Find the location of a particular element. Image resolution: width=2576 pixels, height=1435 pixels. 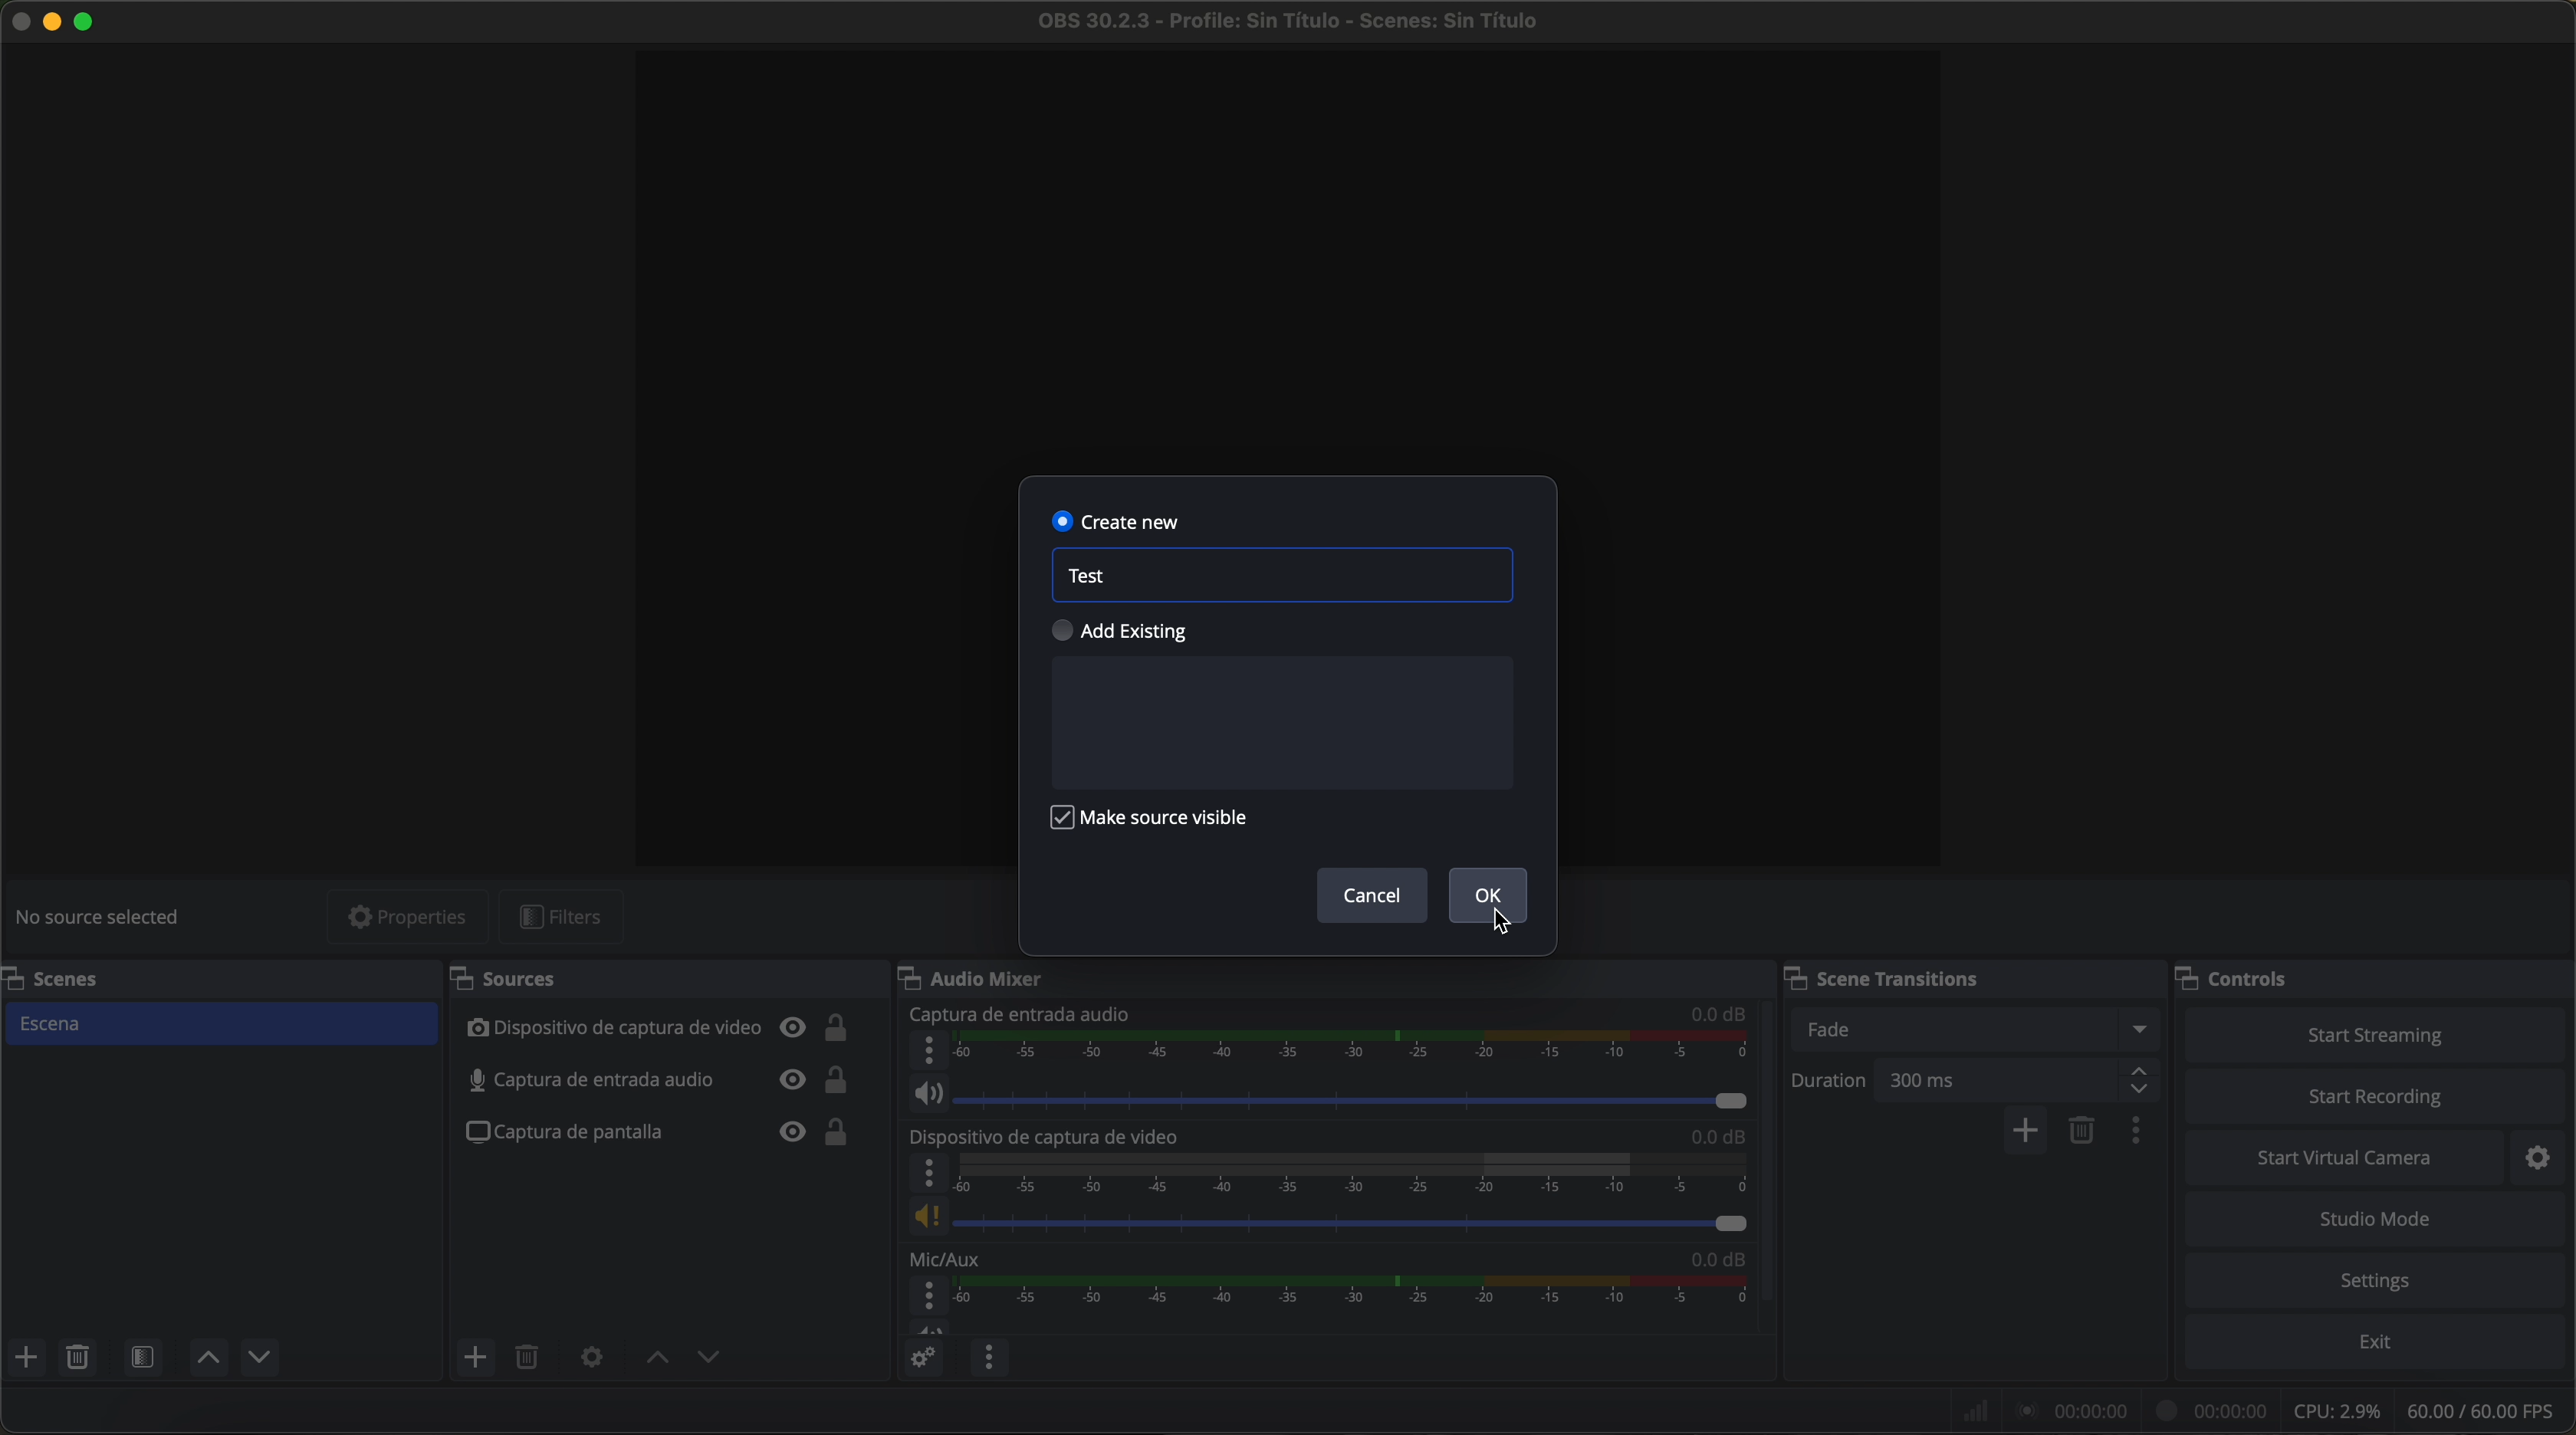

audio input capture is located at coordinates (659, 1080).